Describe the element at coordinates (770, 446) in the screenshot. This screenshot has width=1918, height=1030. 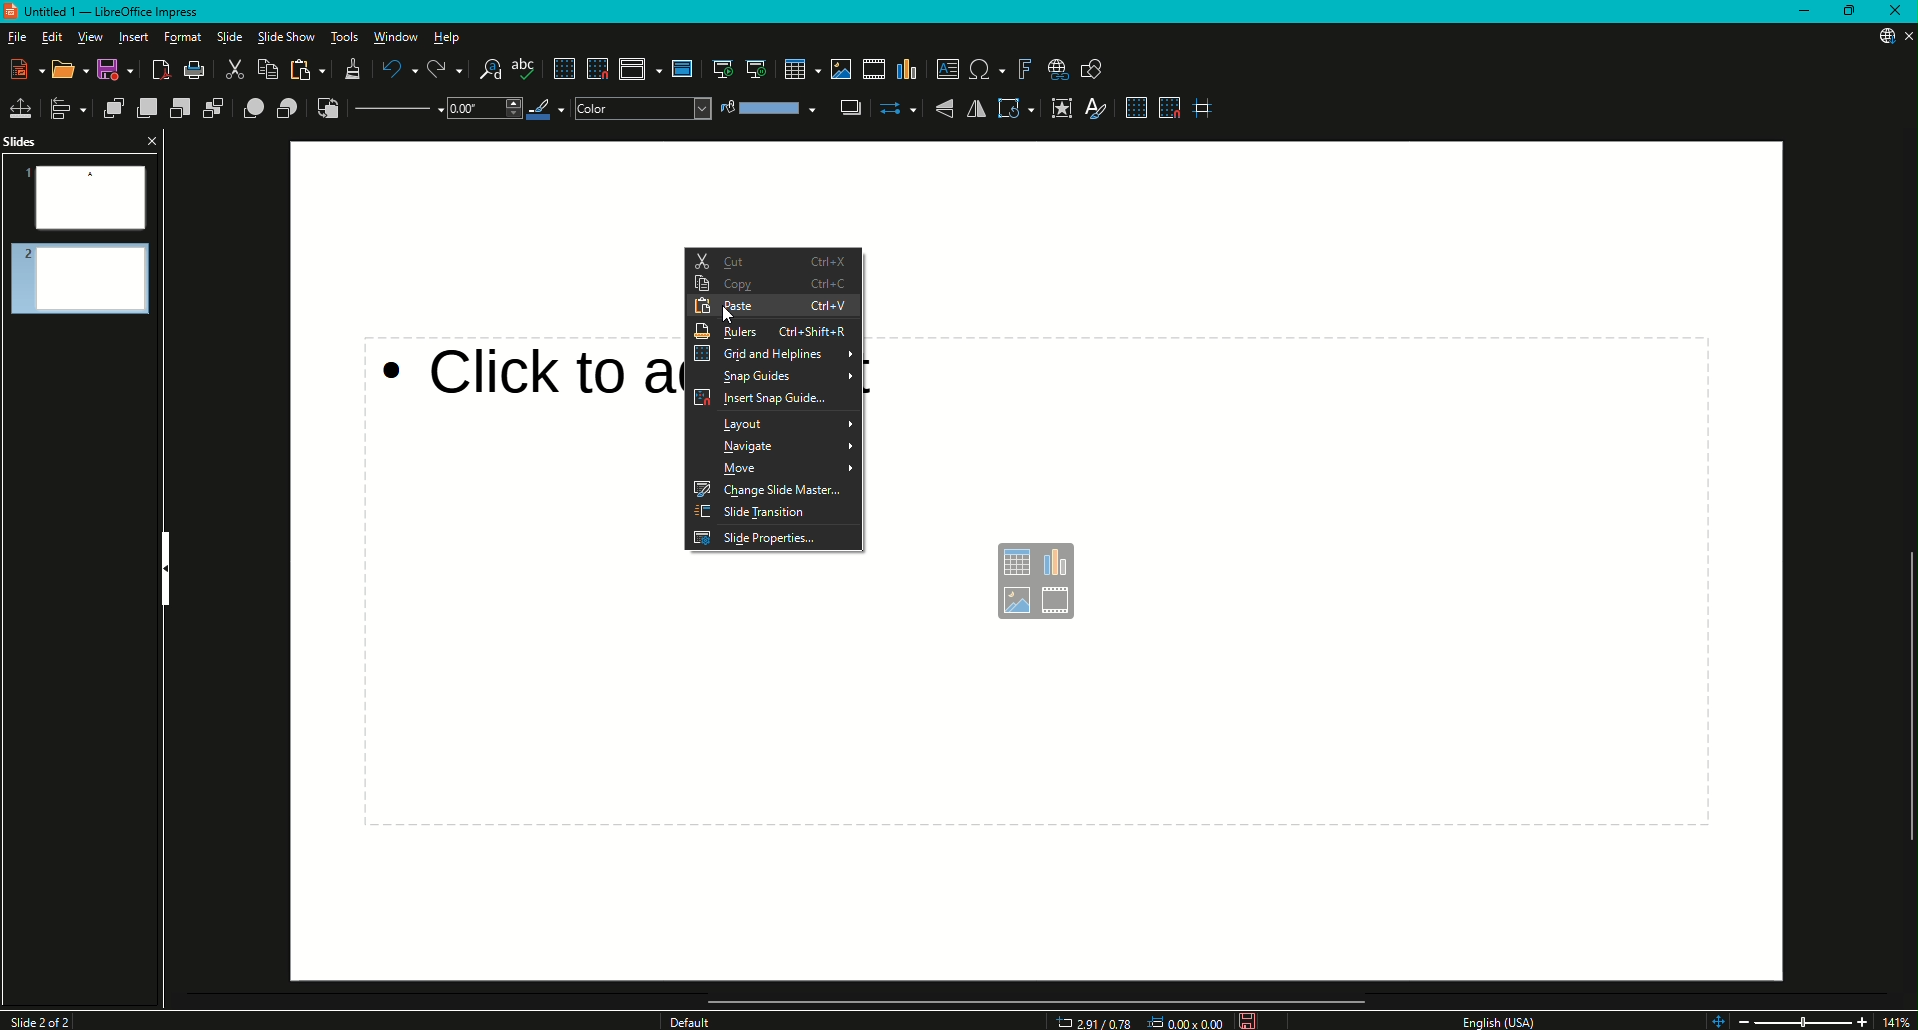
I see `Navigate` at that location.